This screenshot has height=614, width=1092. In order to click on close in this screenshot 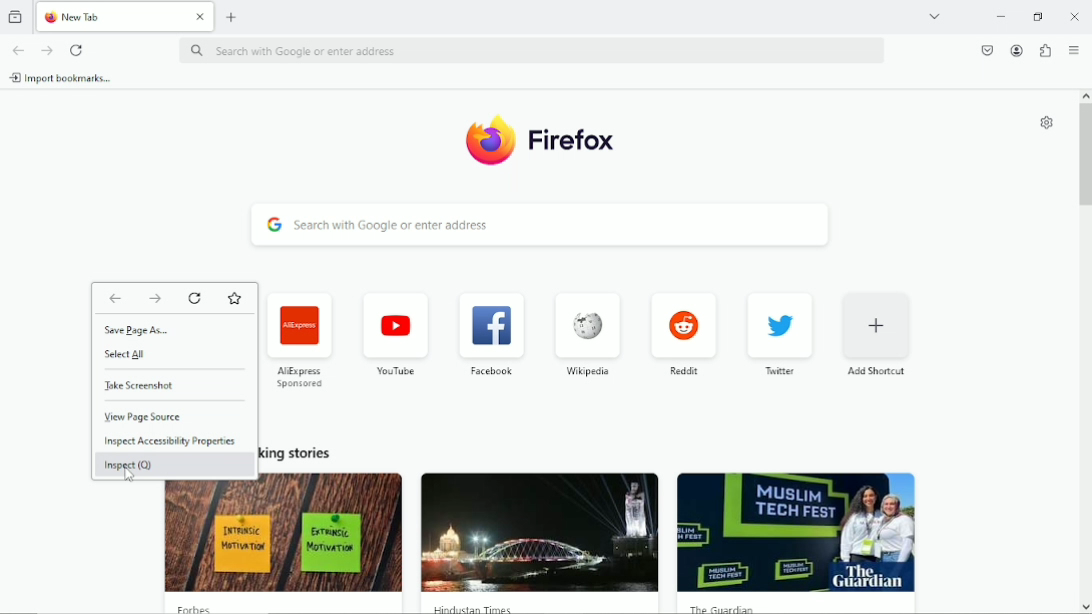, I will do `click(199, 17)`.